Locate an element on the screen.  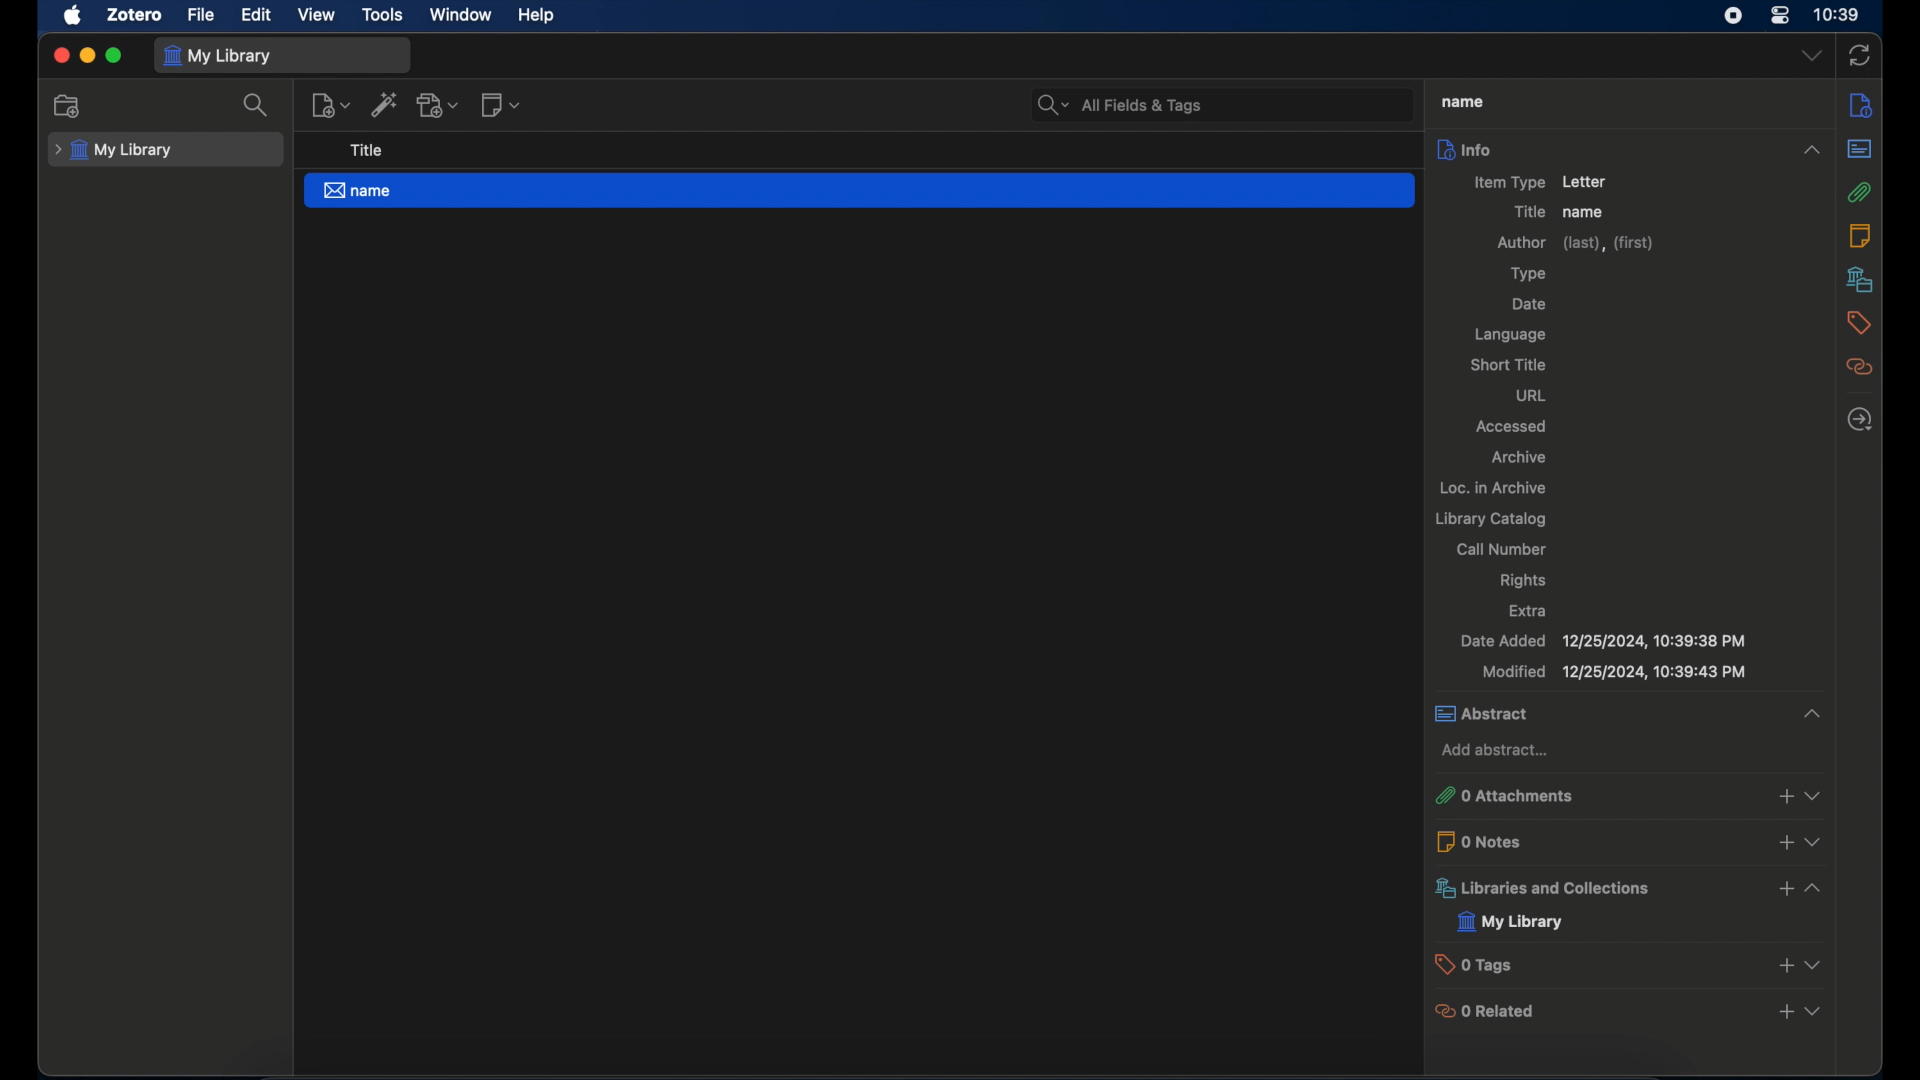
edit is located at coordinates (258, 14).